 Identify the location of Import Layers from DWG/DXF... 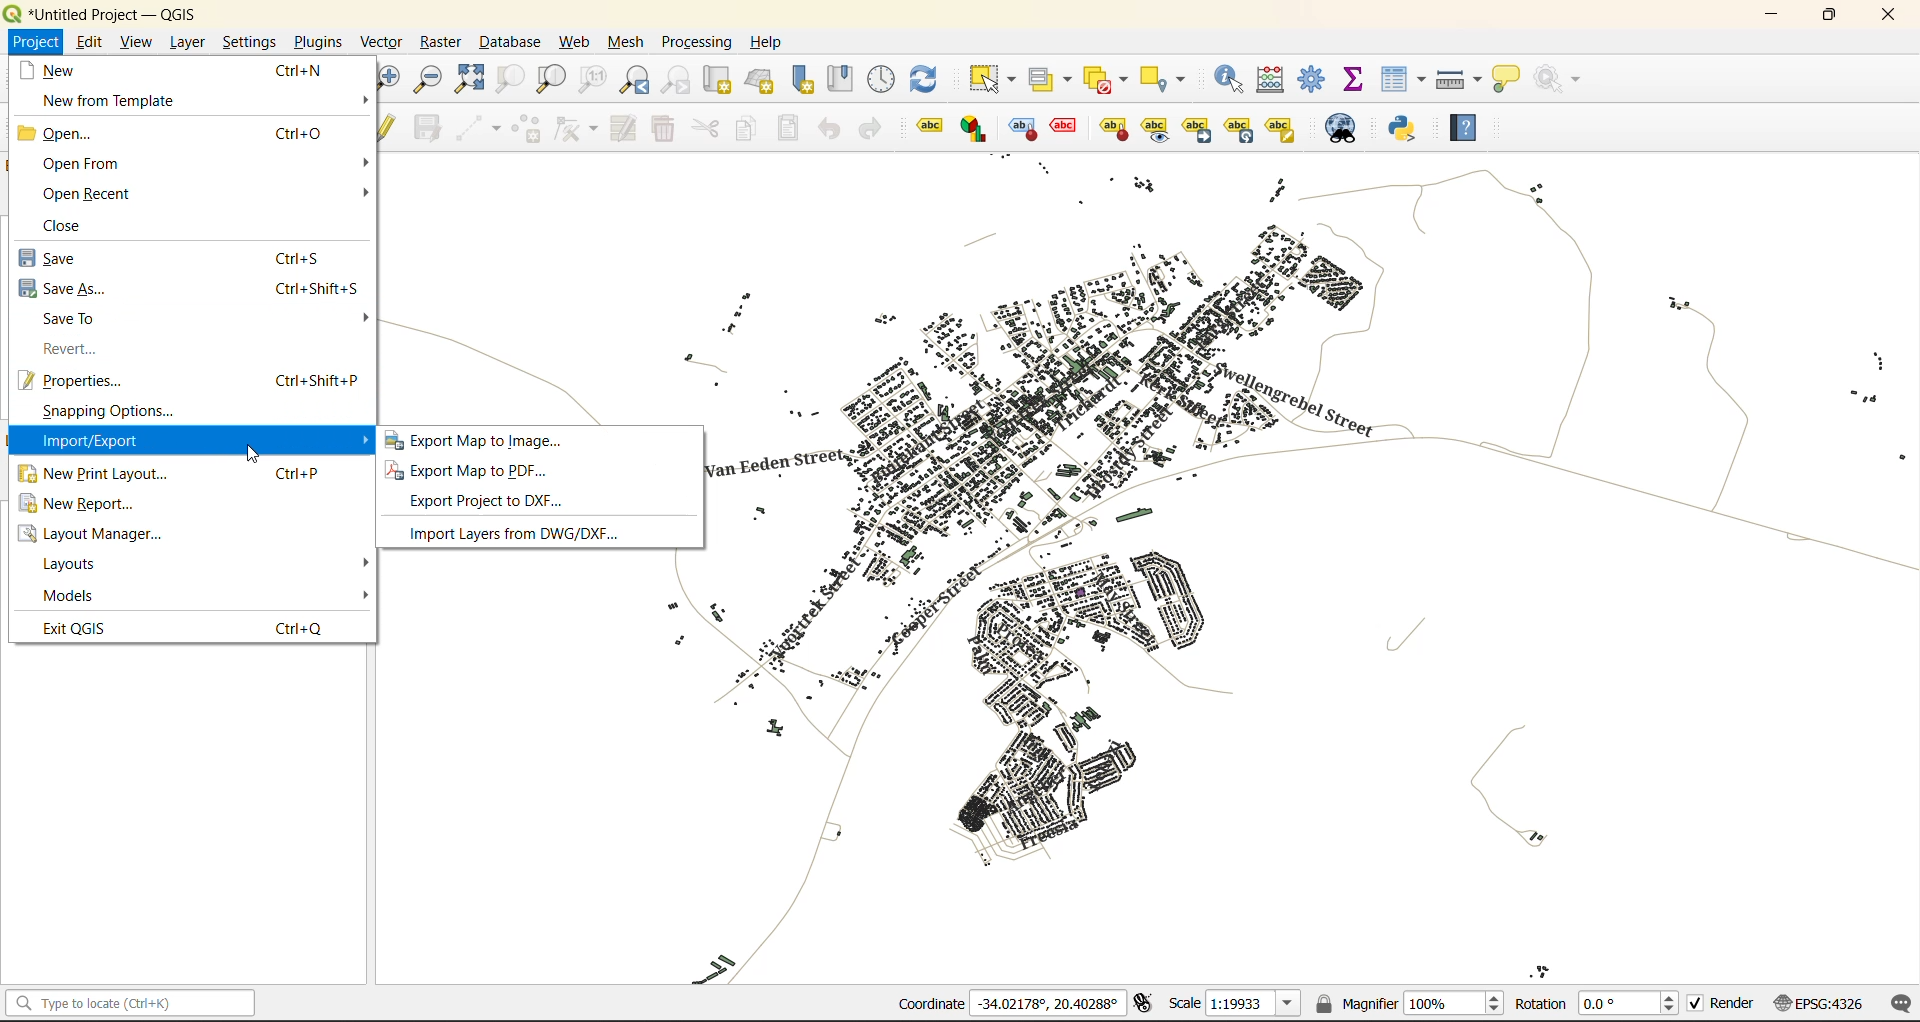
(509, 533).